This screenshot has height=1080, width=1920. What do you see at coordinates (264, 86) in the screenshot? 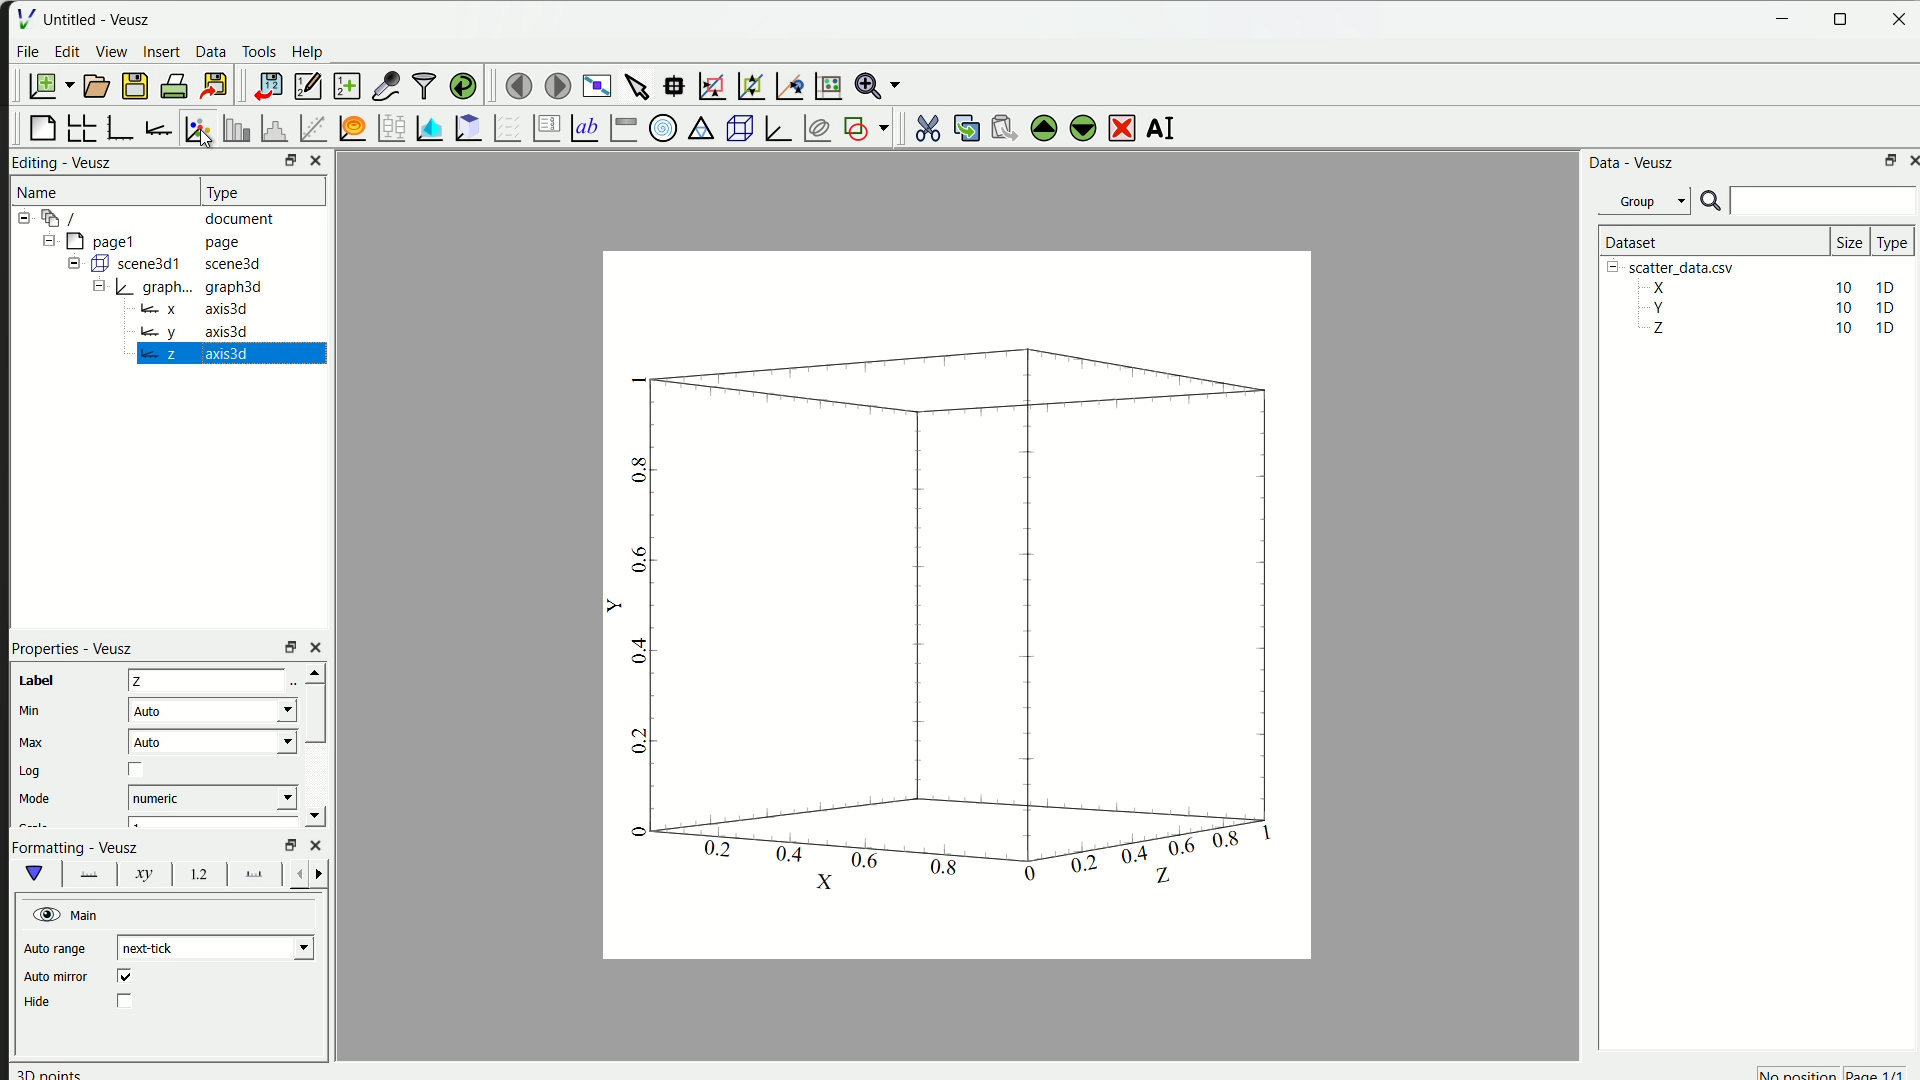
I see `import data` at bounding box center [264, 86].